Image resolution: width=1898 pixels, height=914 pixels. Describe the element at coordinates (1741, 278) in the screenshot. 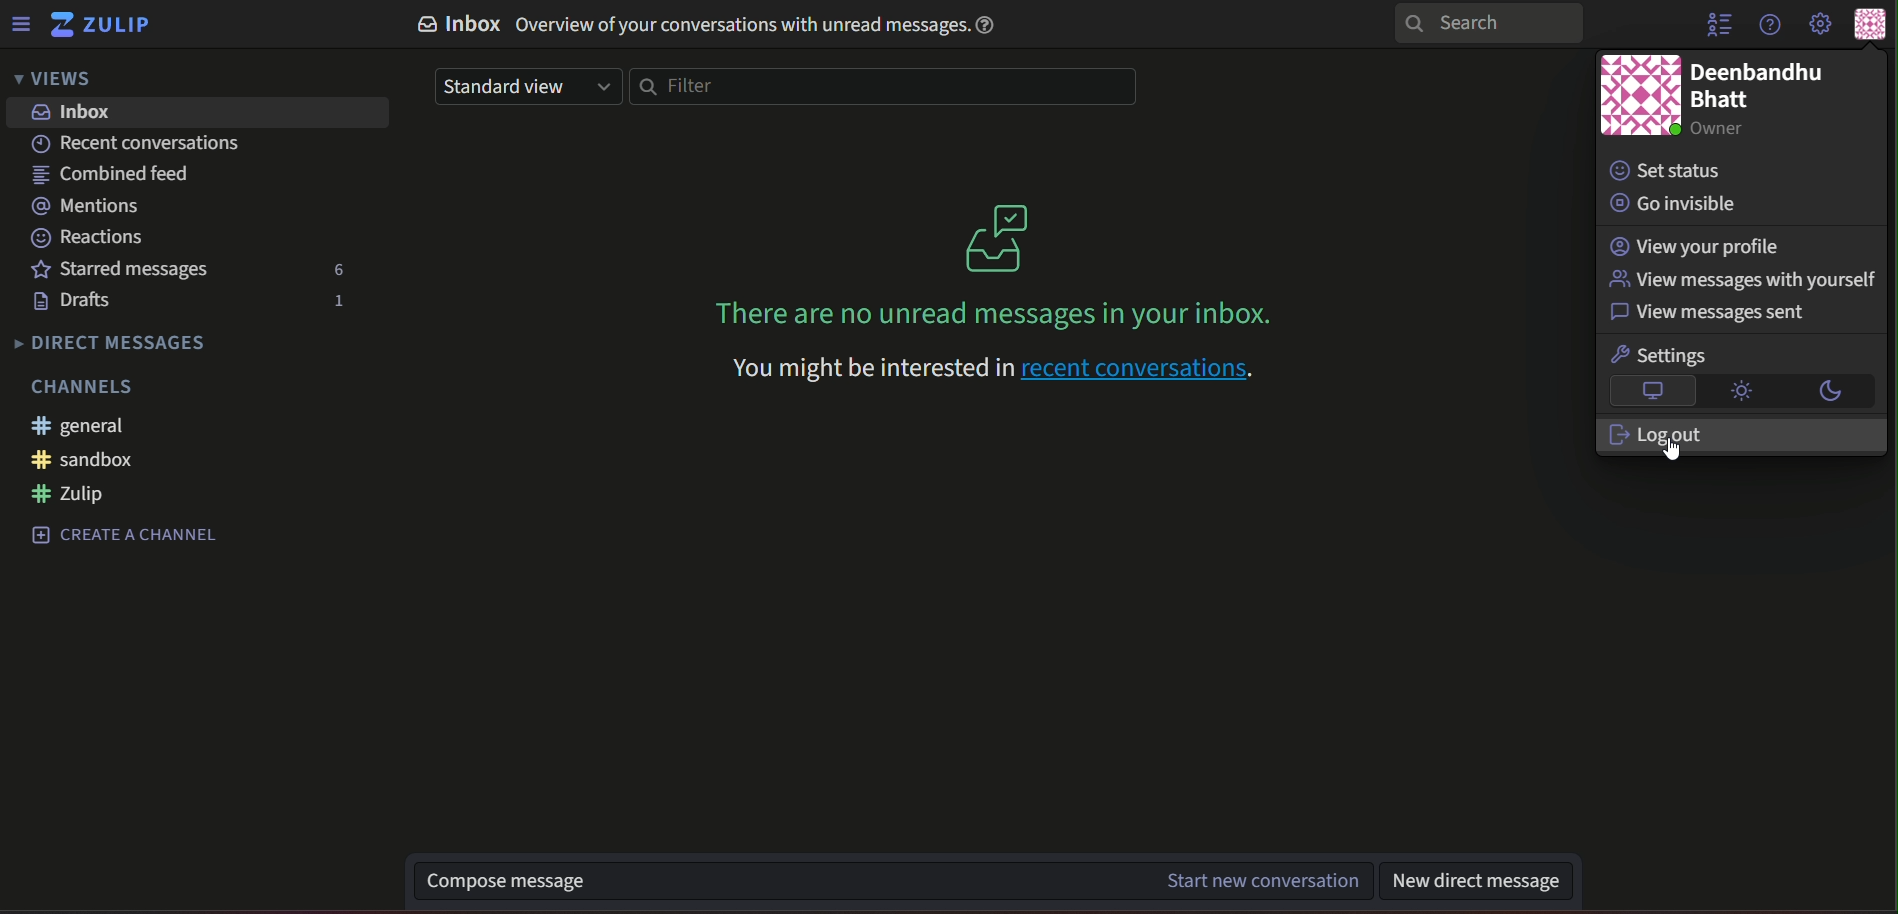

I see `text` at that location.